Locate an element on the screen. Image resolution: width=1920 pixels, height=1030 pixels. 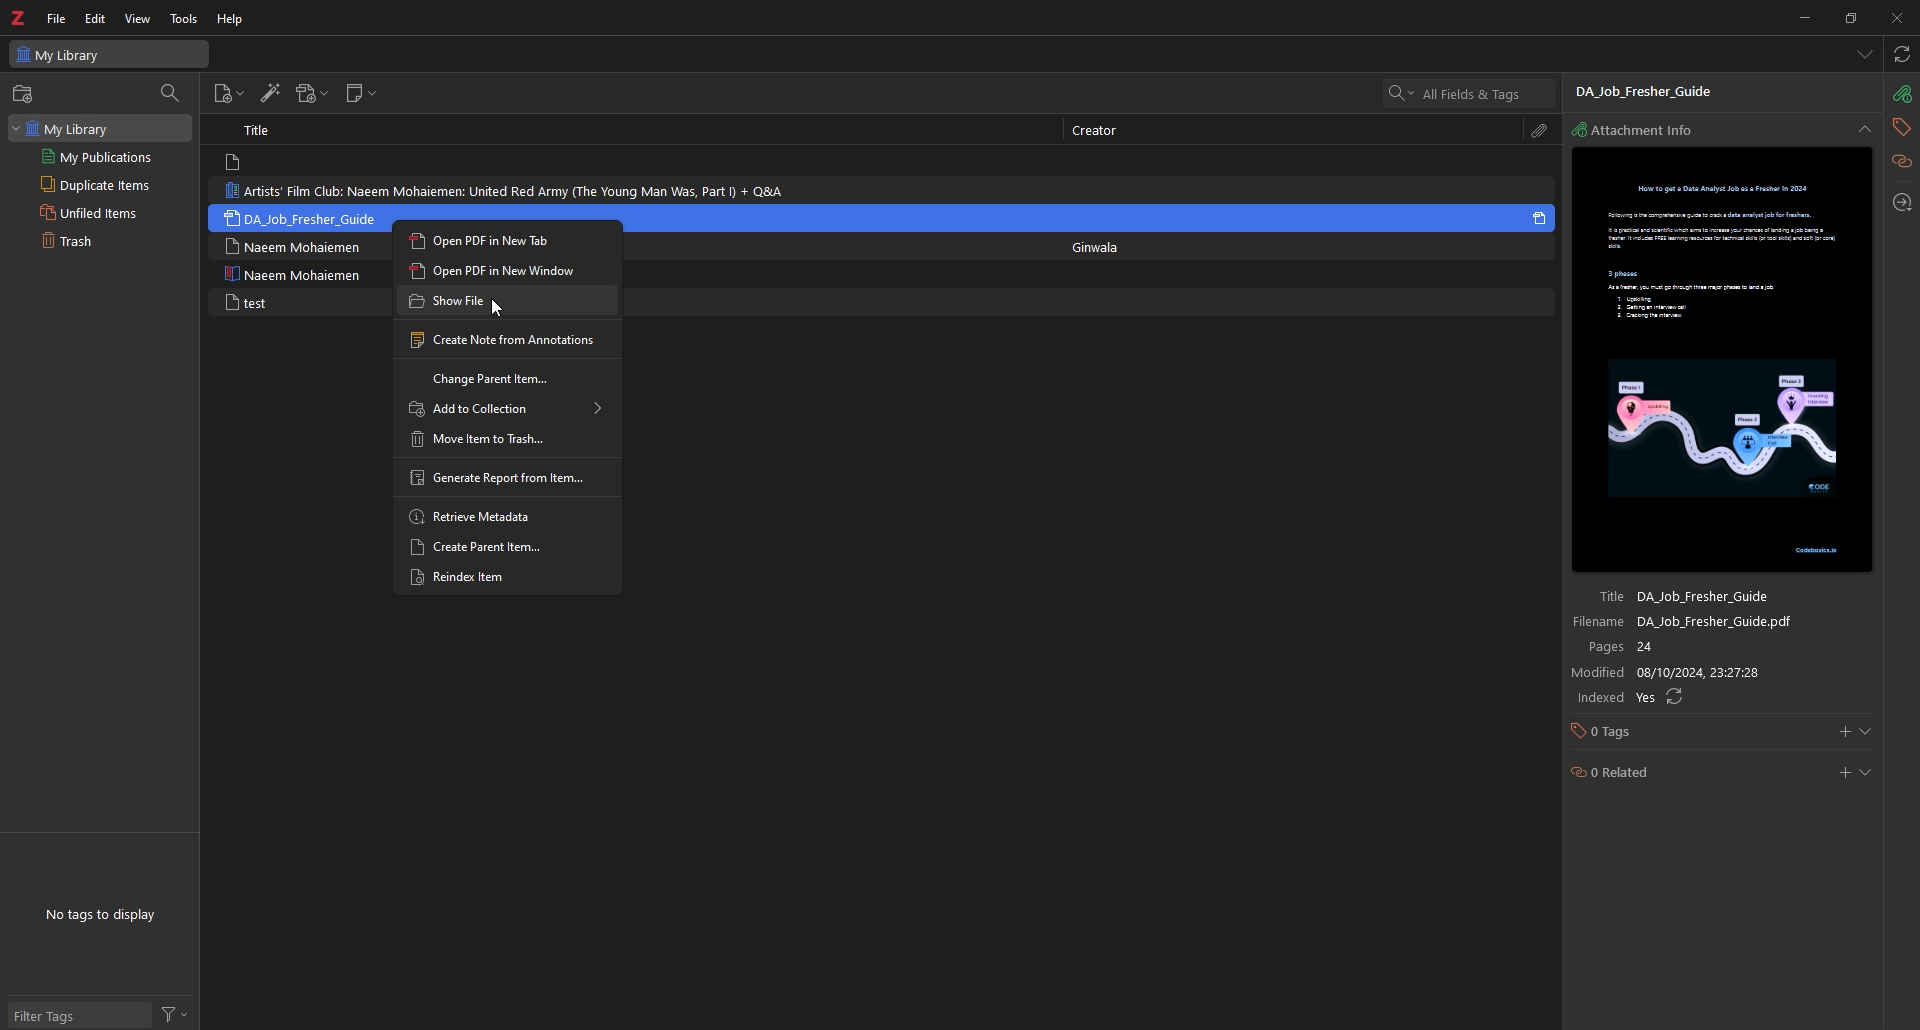
locate is located at coordinates (1900, 203).